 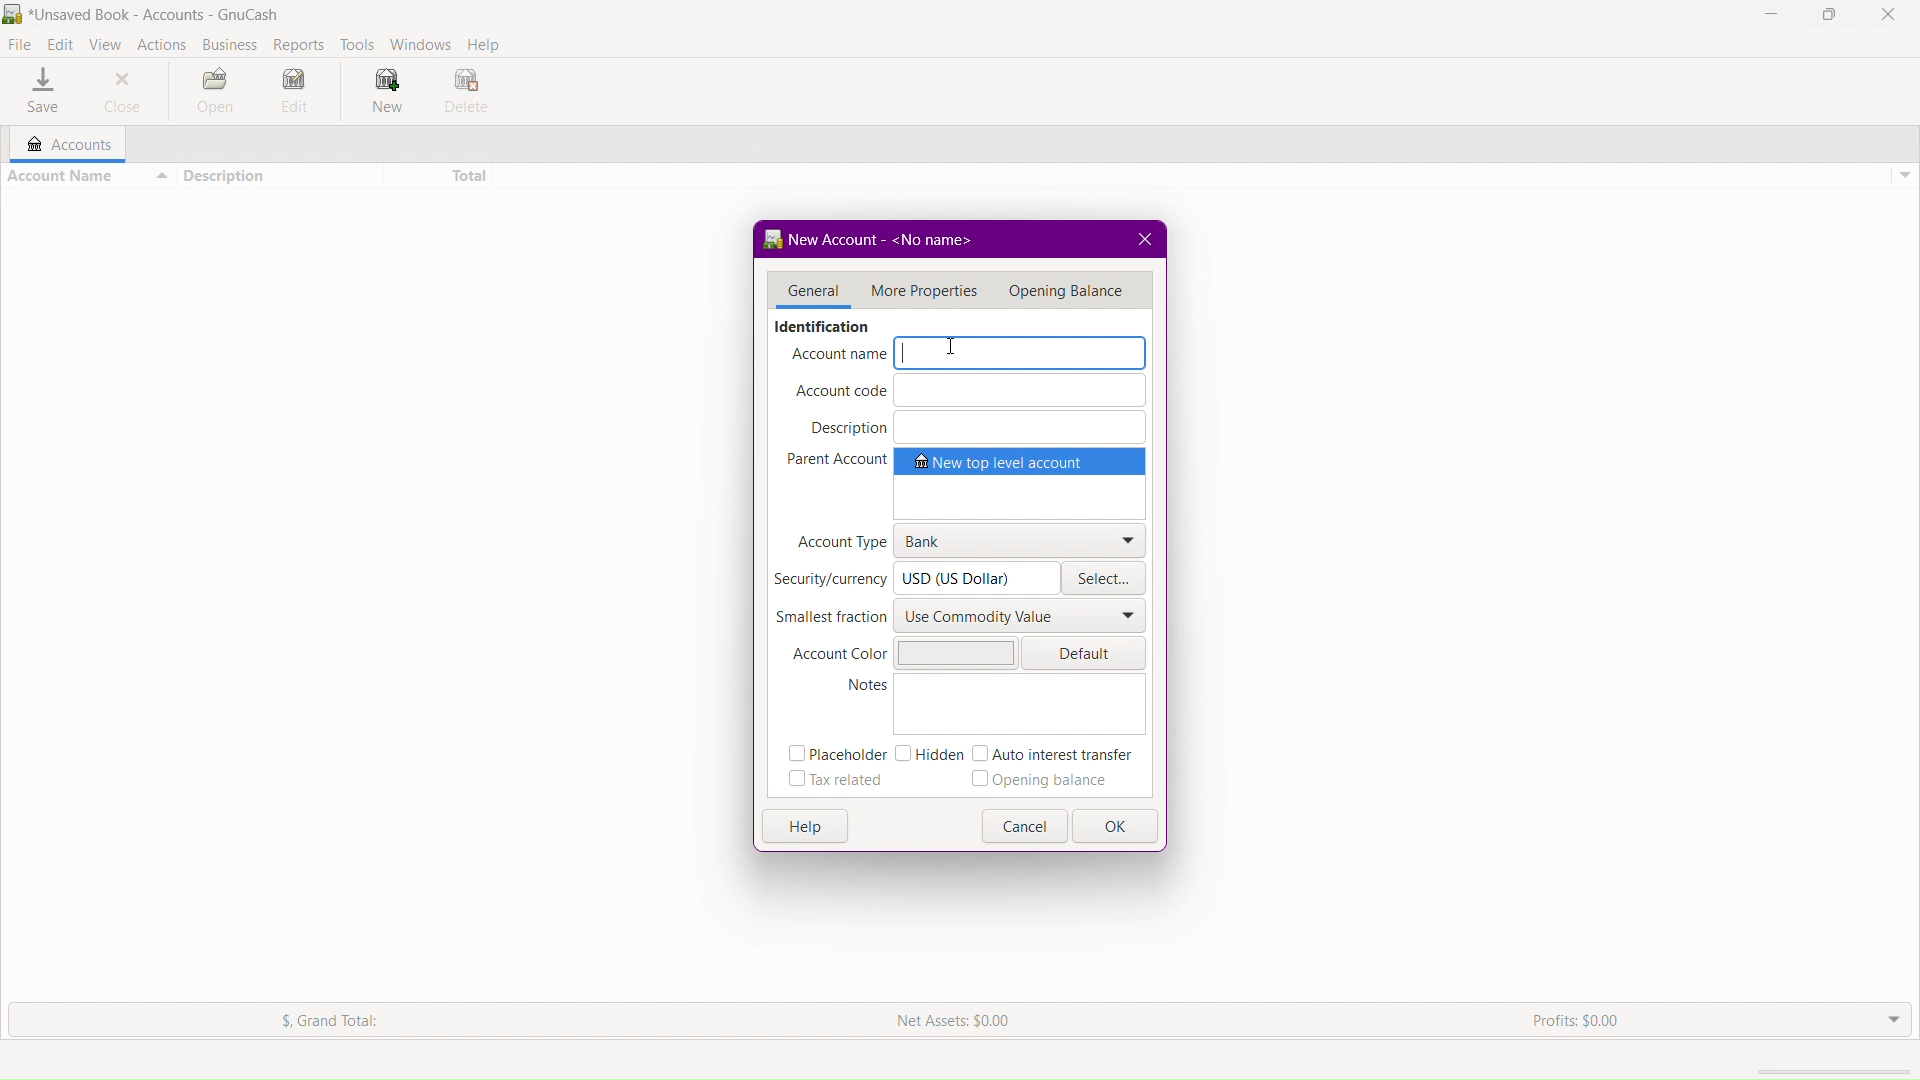 I want to click on Cancel, so click(x=1028, y=827).